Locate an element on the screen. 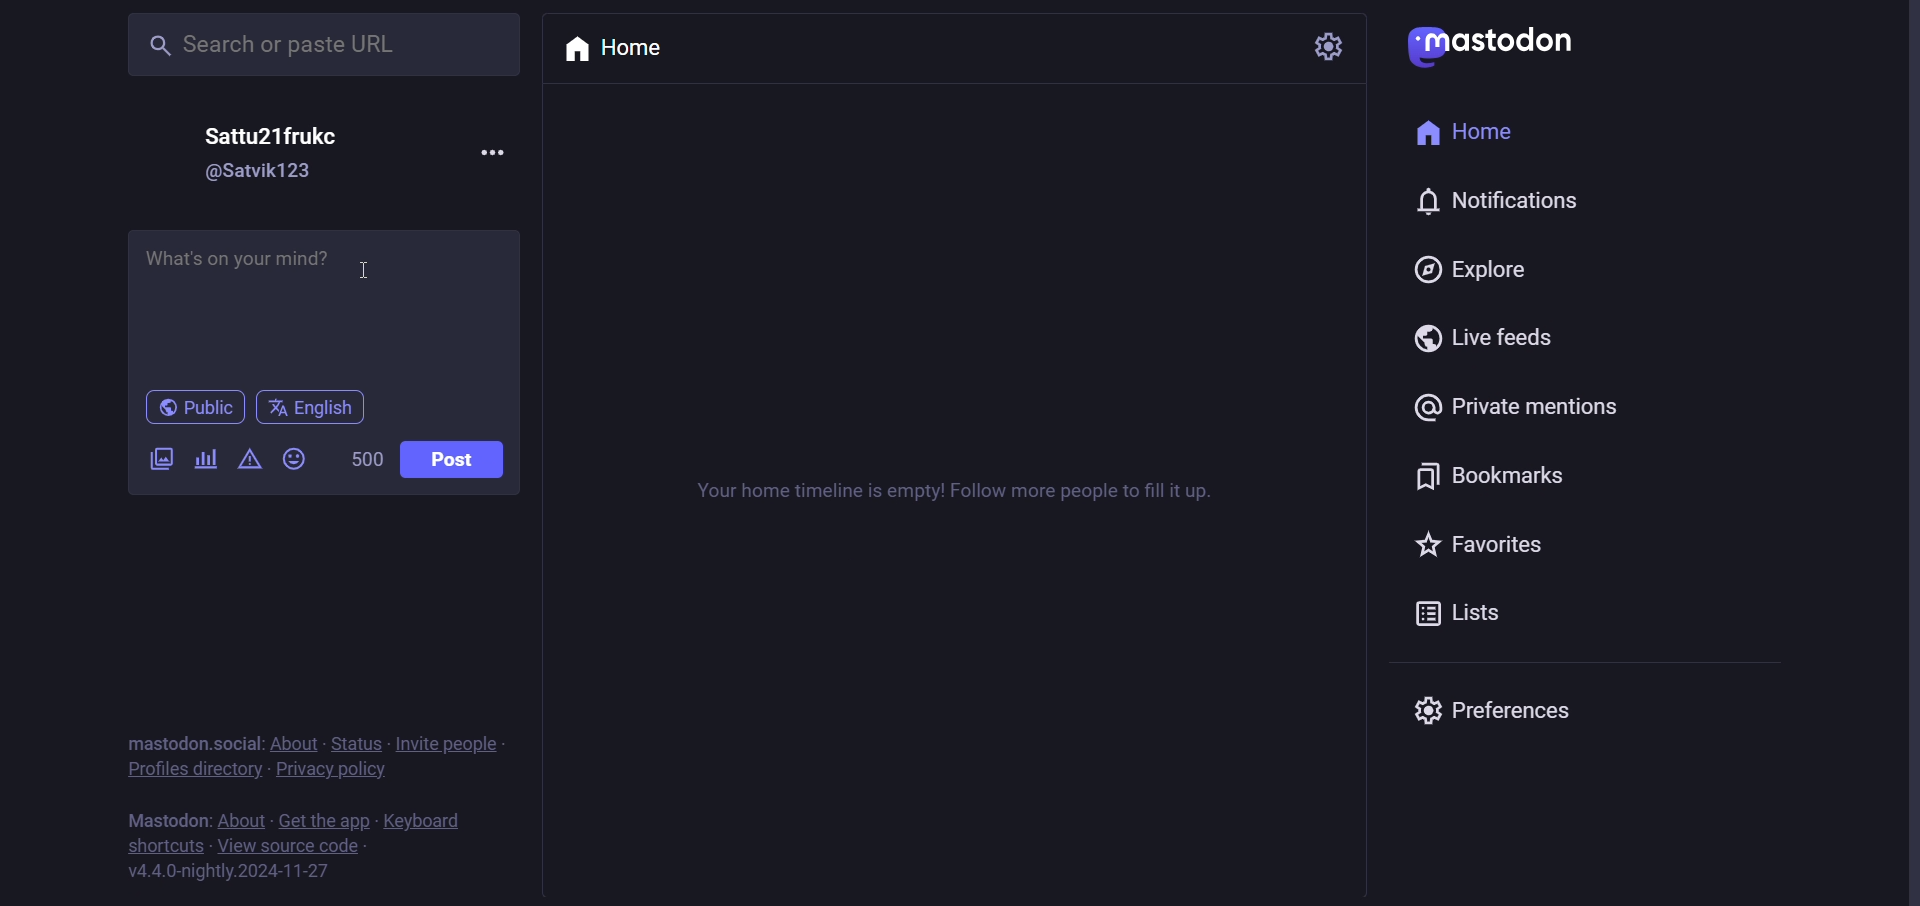 This screenshot has width=1920, height=906. Your home timeline is empty! Follow more people to fill it up. is located at coordinates (951, 491).